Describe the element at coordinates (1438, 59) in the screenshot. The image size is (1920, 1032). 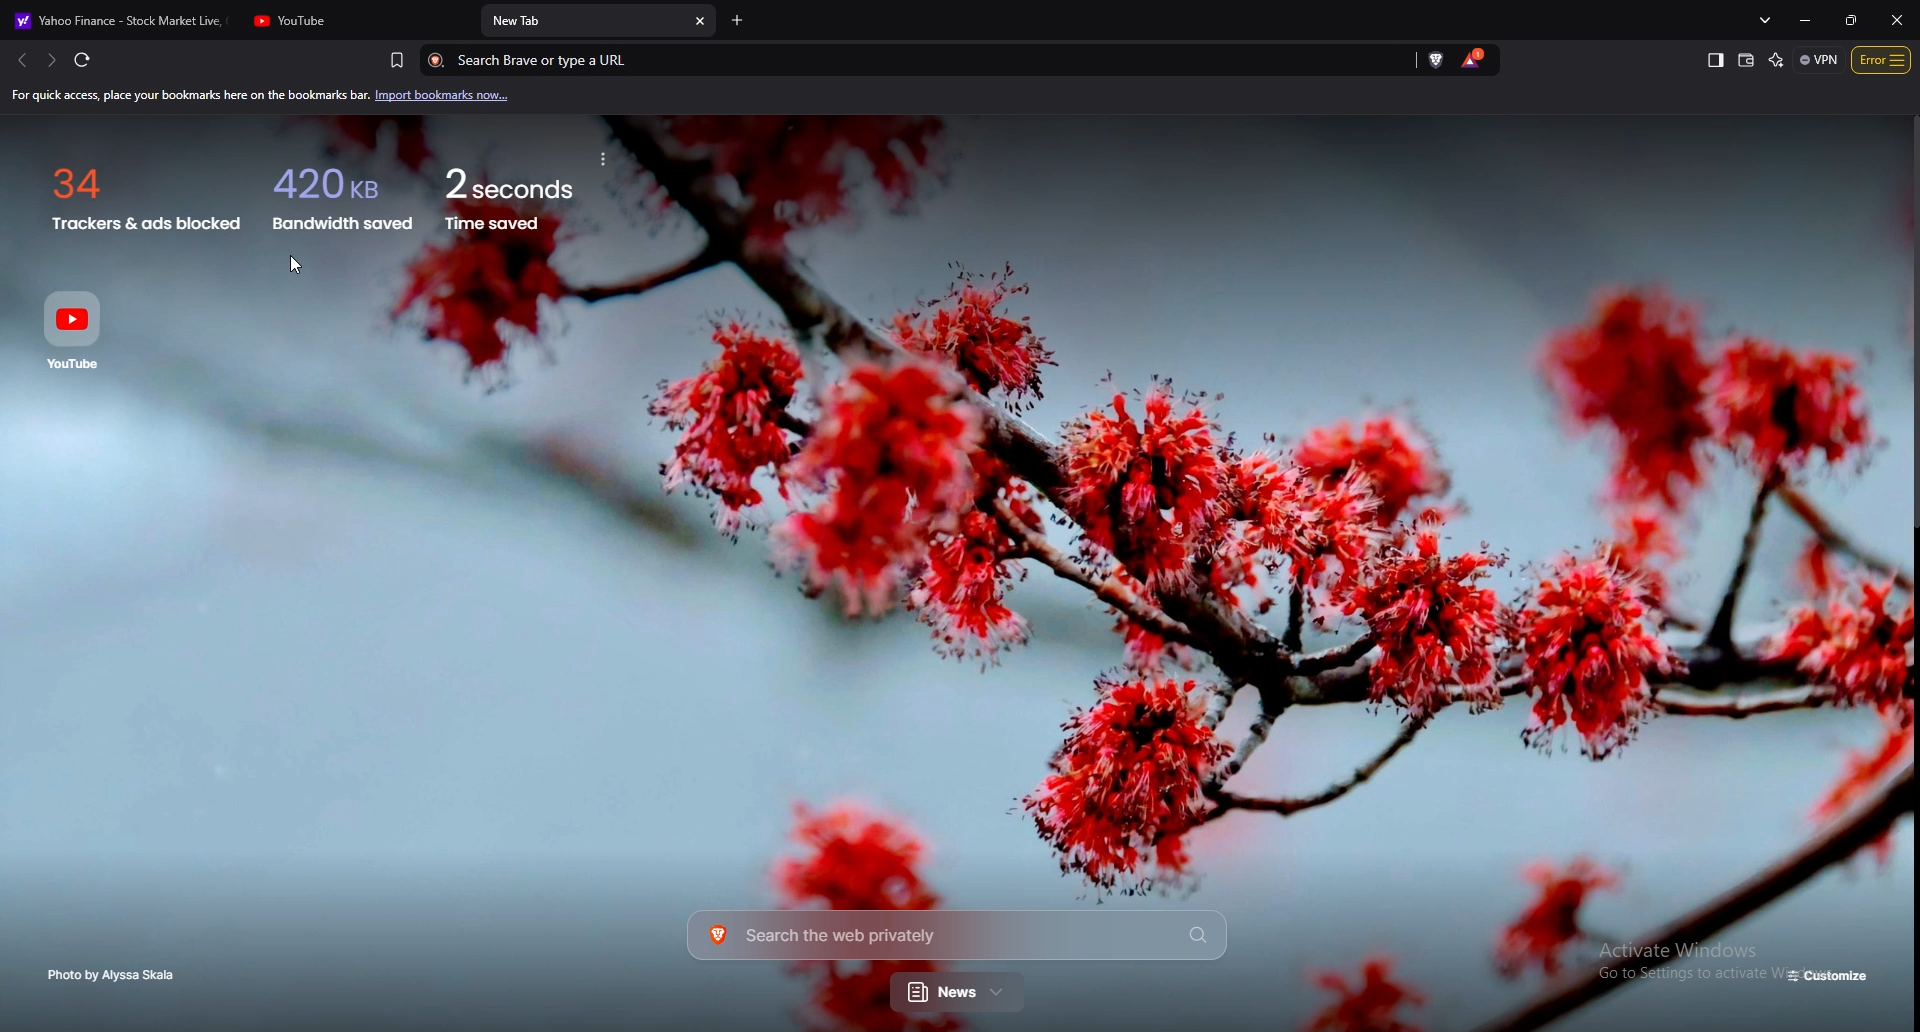
I see `brave shield` at that location.